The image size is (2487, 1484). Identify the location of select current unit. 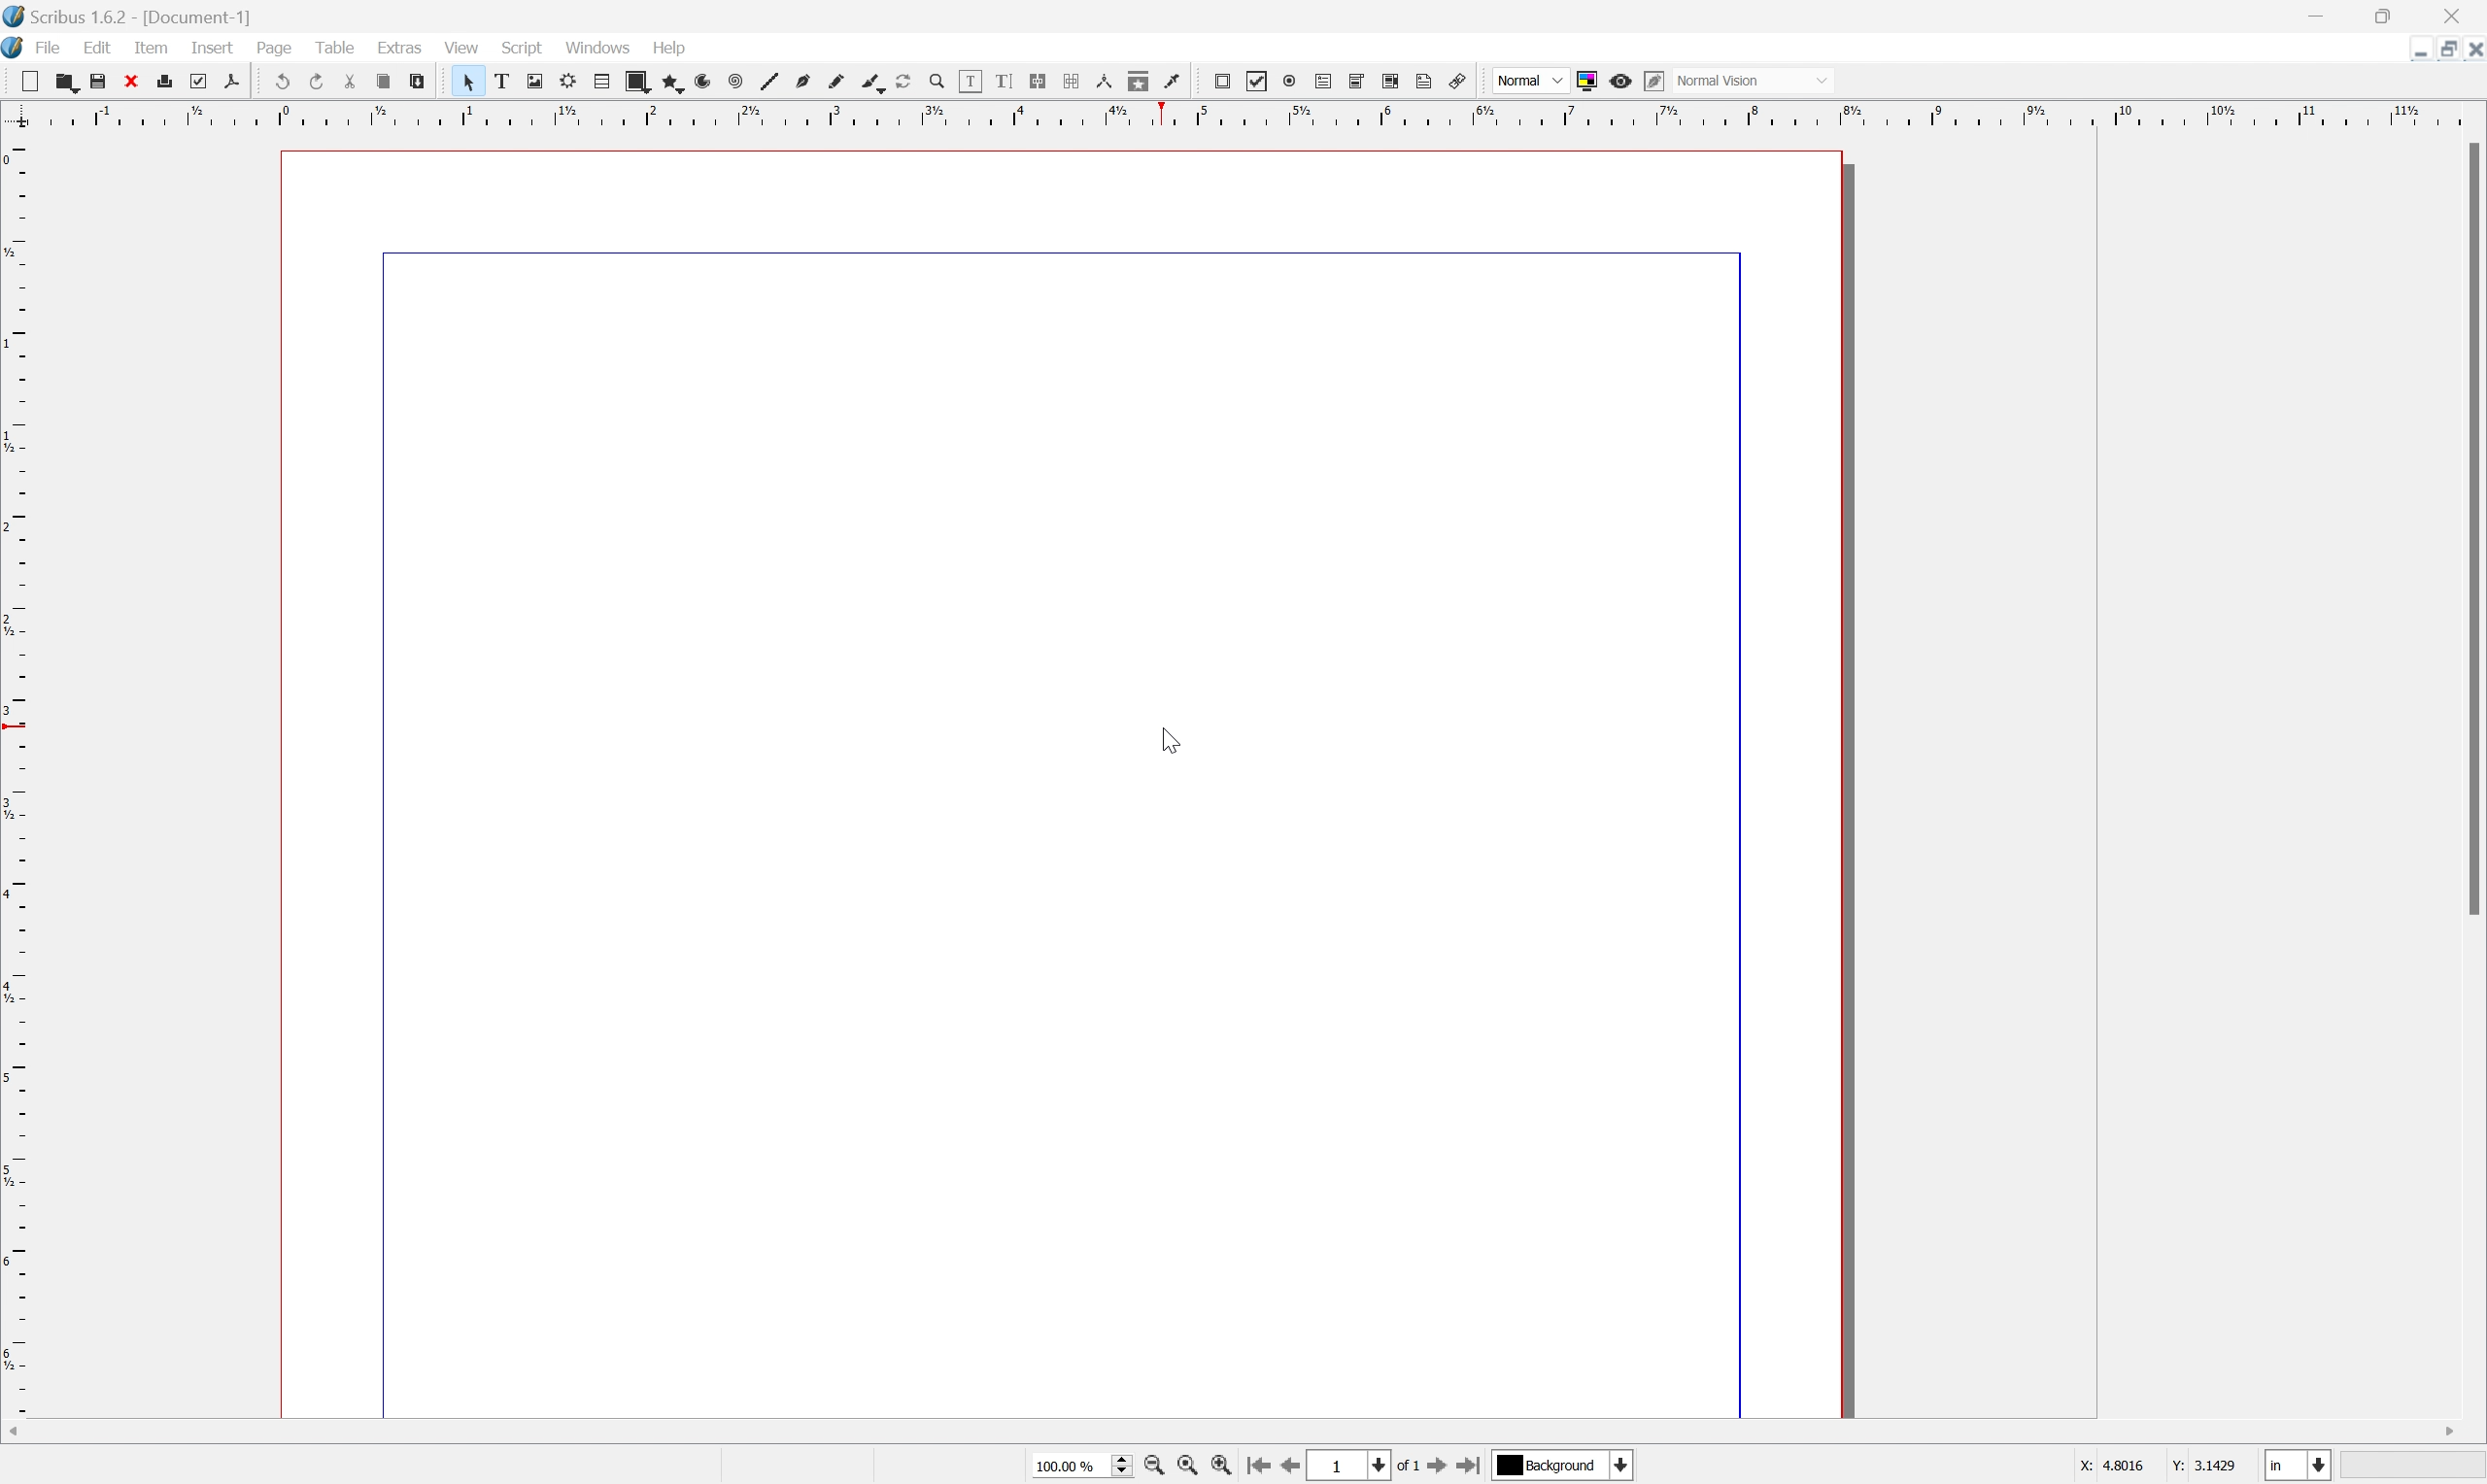
(2298, 1464).